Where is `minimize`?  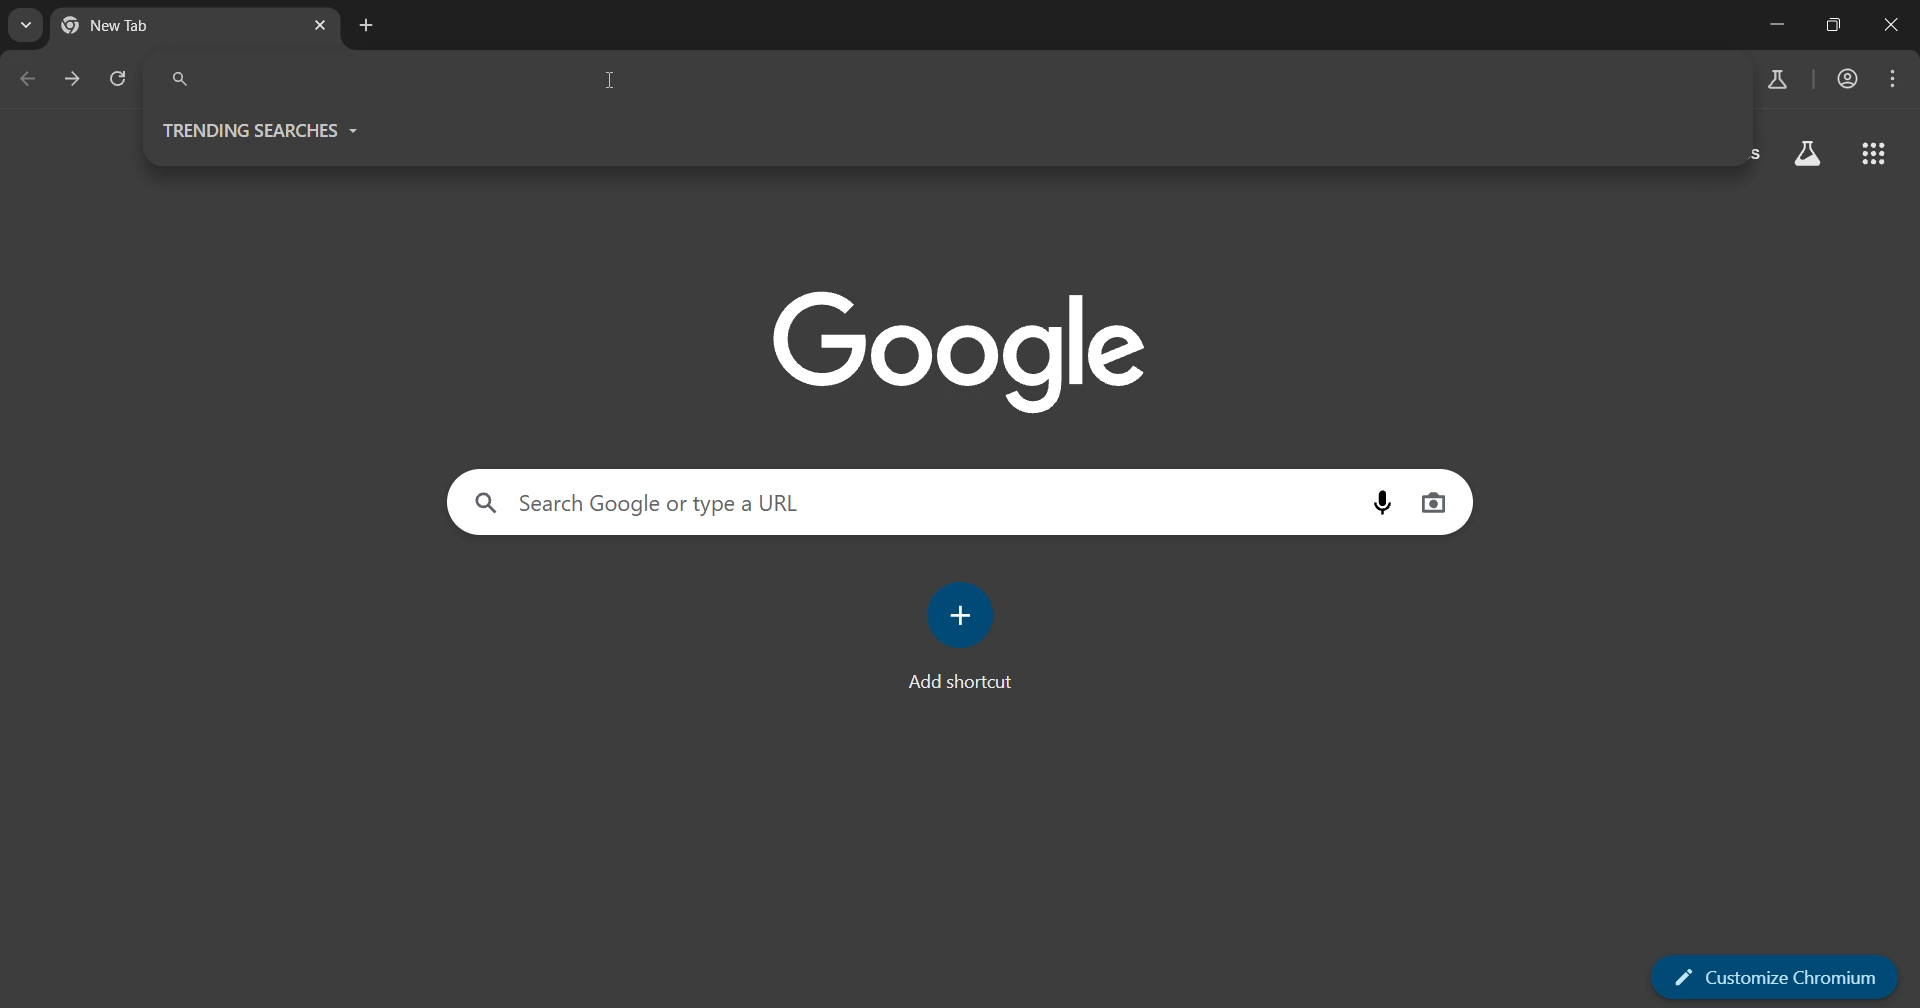 minimize is located at coordinates (1771, 25).